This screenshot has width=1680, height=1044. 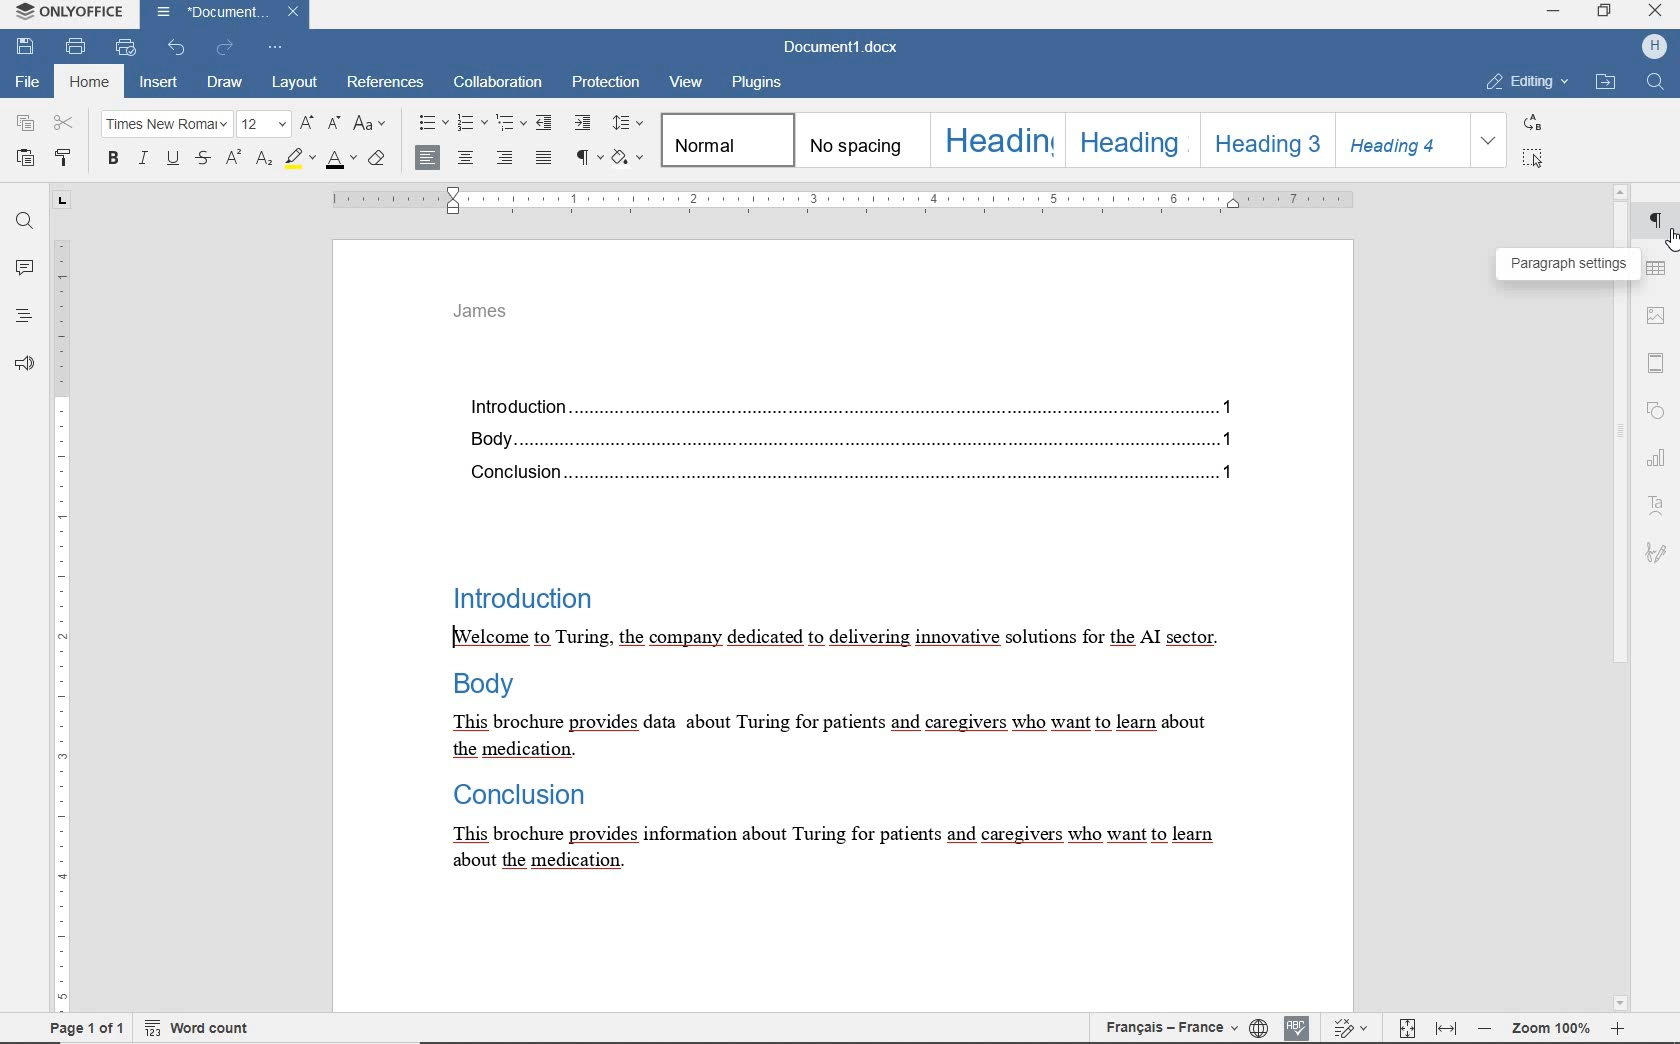 What do you see at coordinates (1128, 139) in the screenshot?
I see `heading 2` at bounding box center [1128, 139].